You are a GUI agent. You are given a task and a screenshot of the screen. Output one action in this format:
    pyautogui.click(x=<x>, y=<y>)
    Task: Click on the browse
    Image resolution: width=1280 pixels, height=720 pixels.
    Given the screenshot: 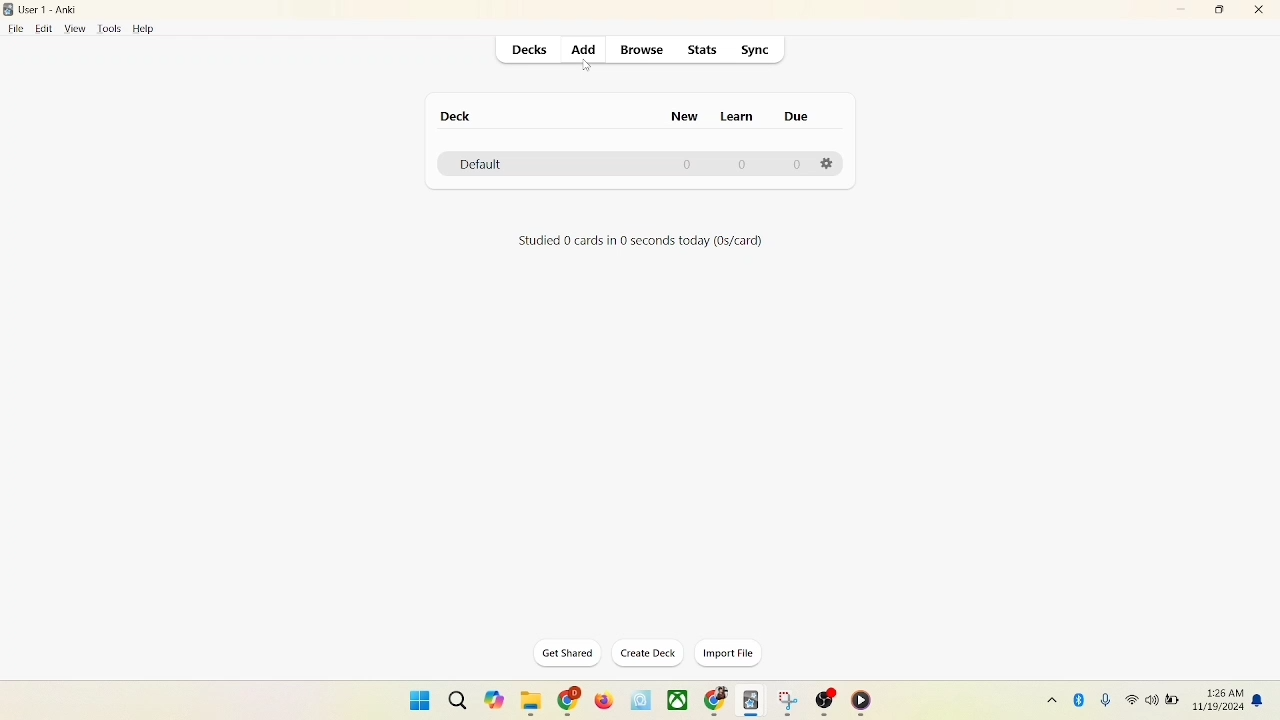 What is the action you would take?
    pyautogui.click(x=644, y=51)
    